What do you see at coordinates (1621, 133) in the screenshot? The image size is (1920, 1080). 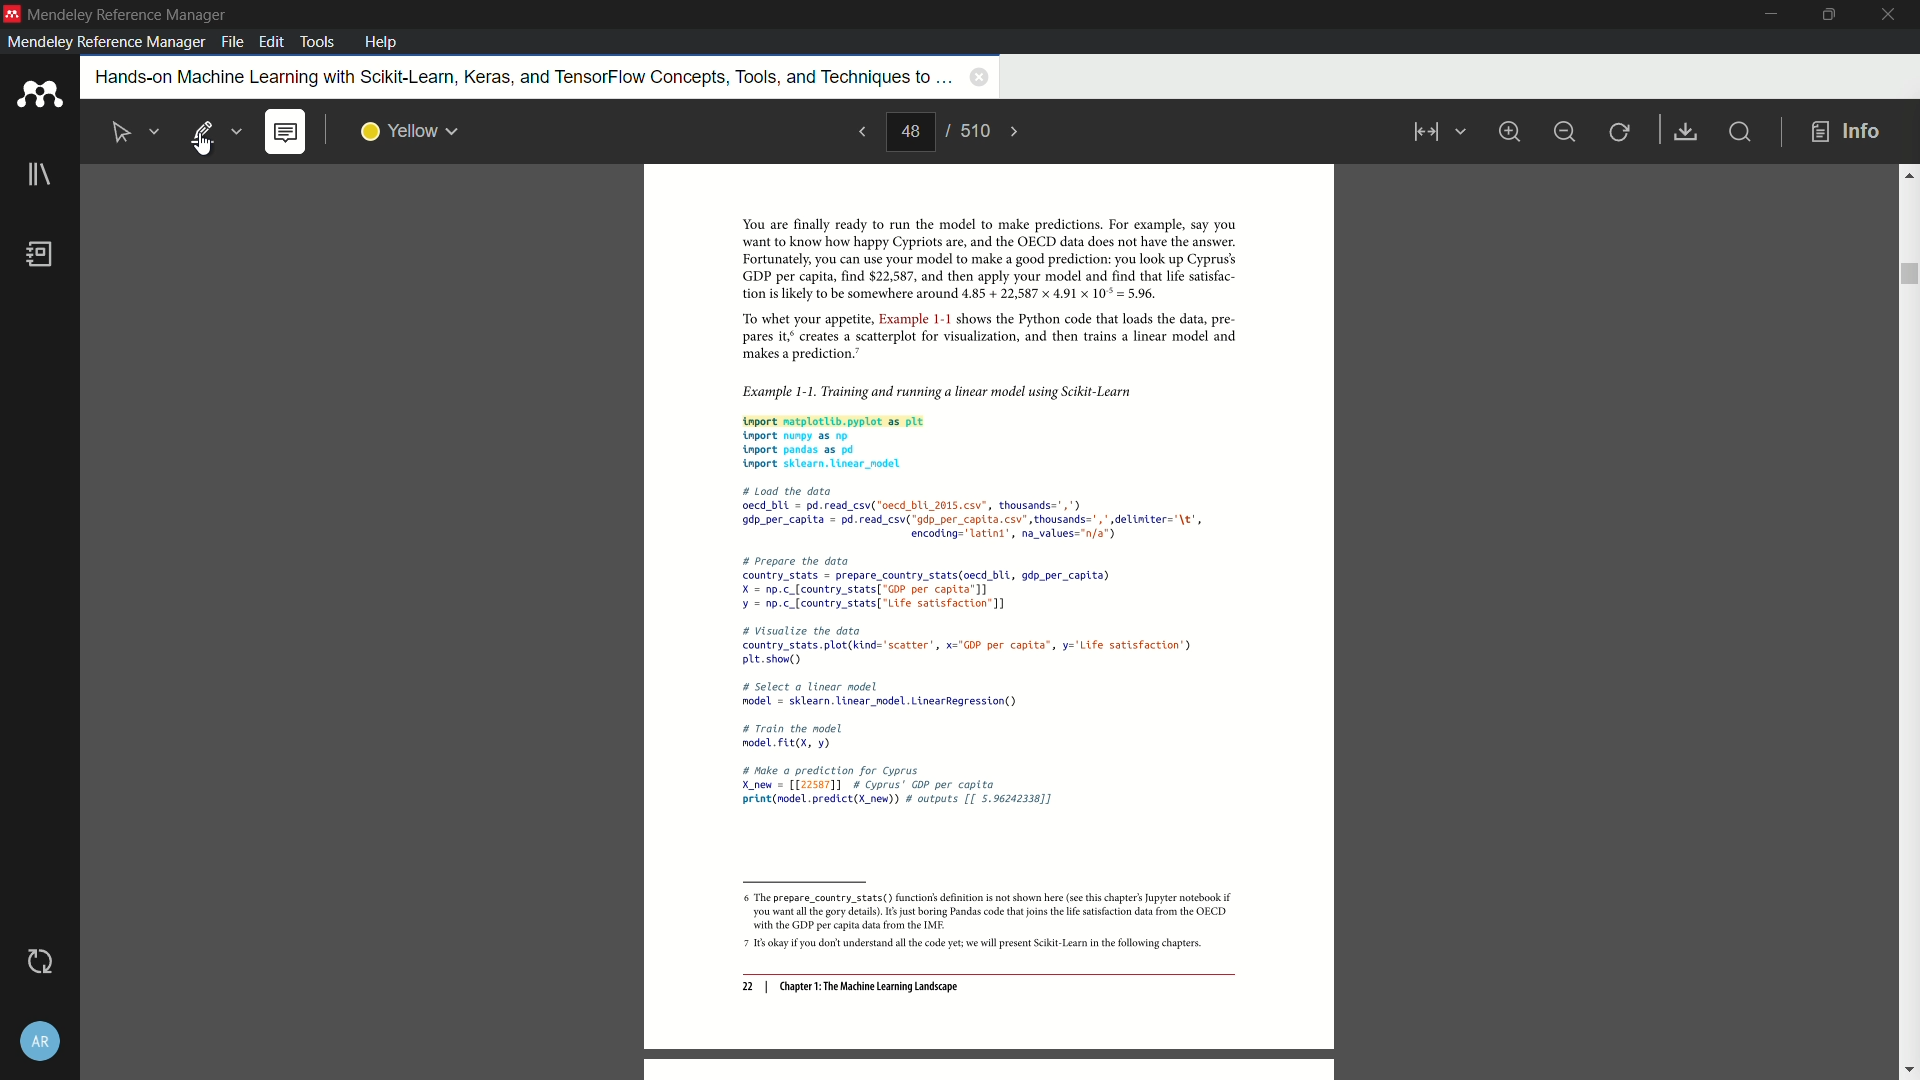 I see `rotate` at bounding box center [1621, 133].